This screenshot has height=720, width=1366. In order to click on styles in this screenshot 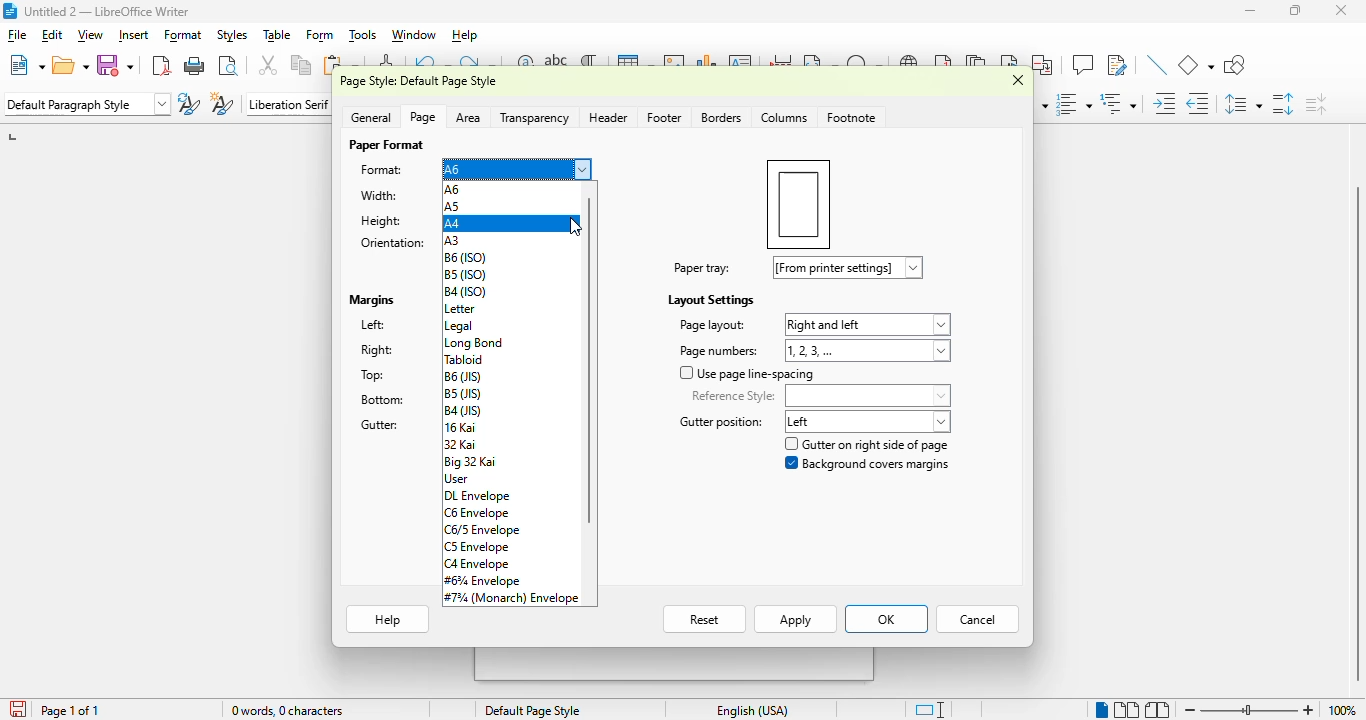, I will do `click(232, 35)`.